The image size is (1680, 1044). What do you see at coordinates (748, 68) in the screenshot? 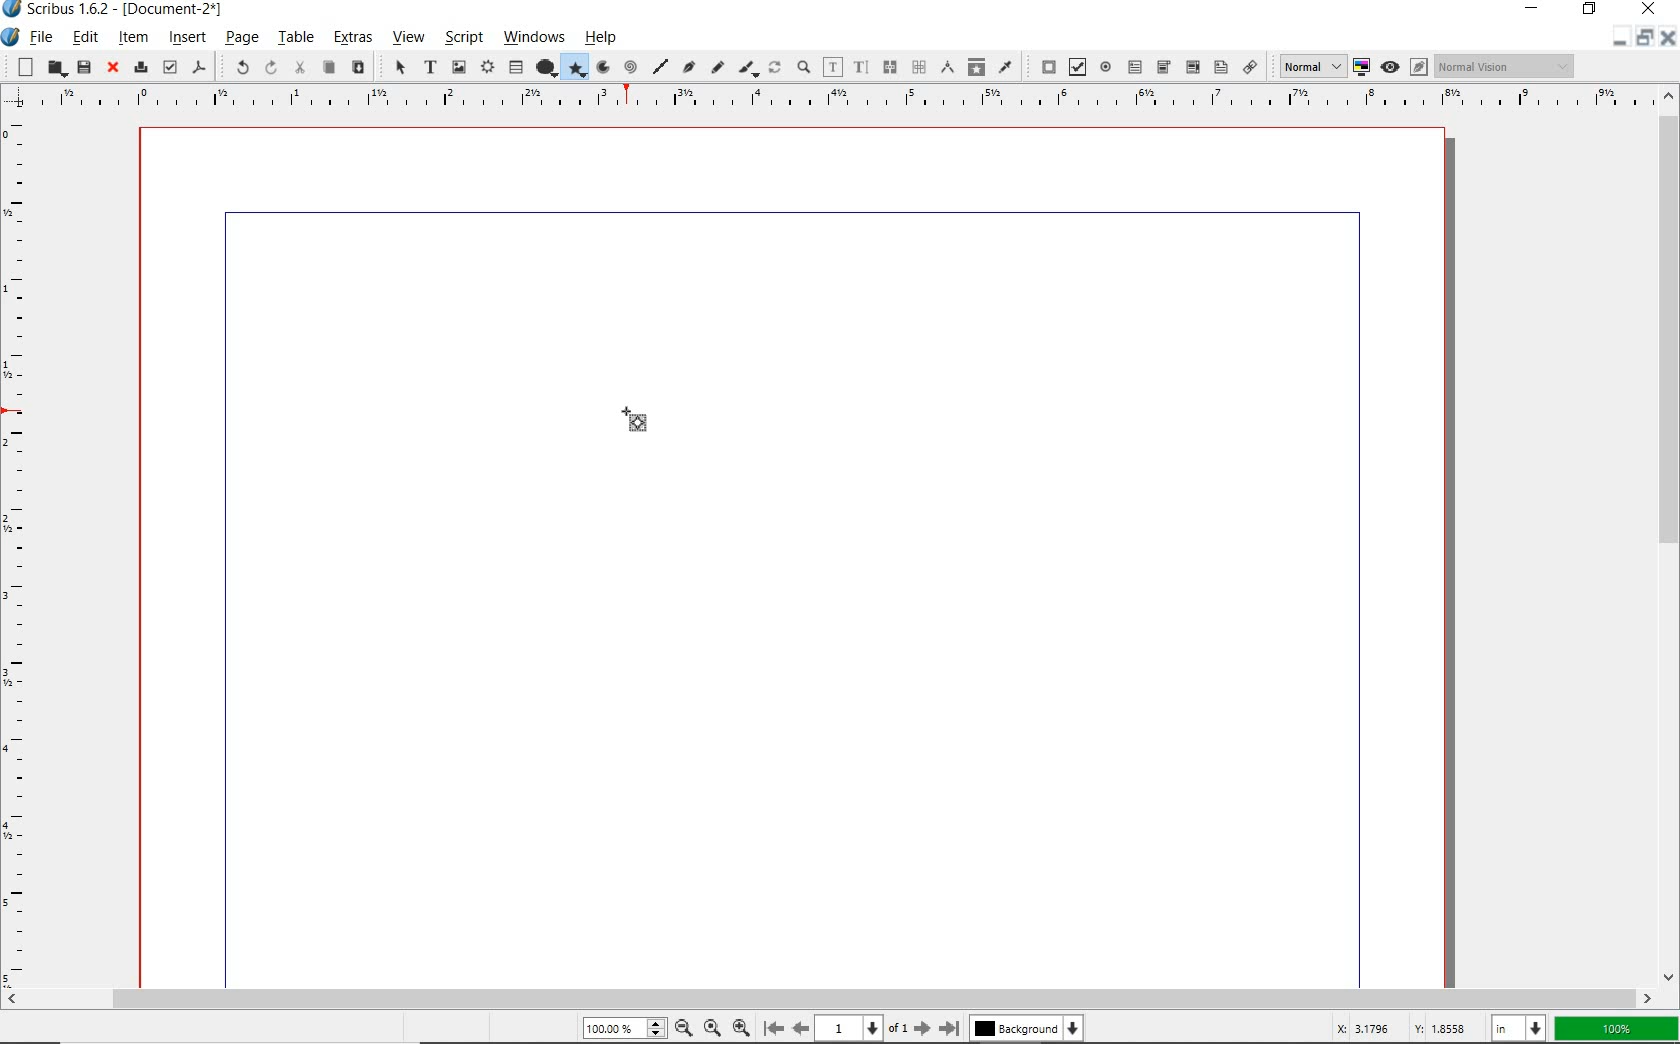
I see `calligraphic line` at bounding box center [748, 68].